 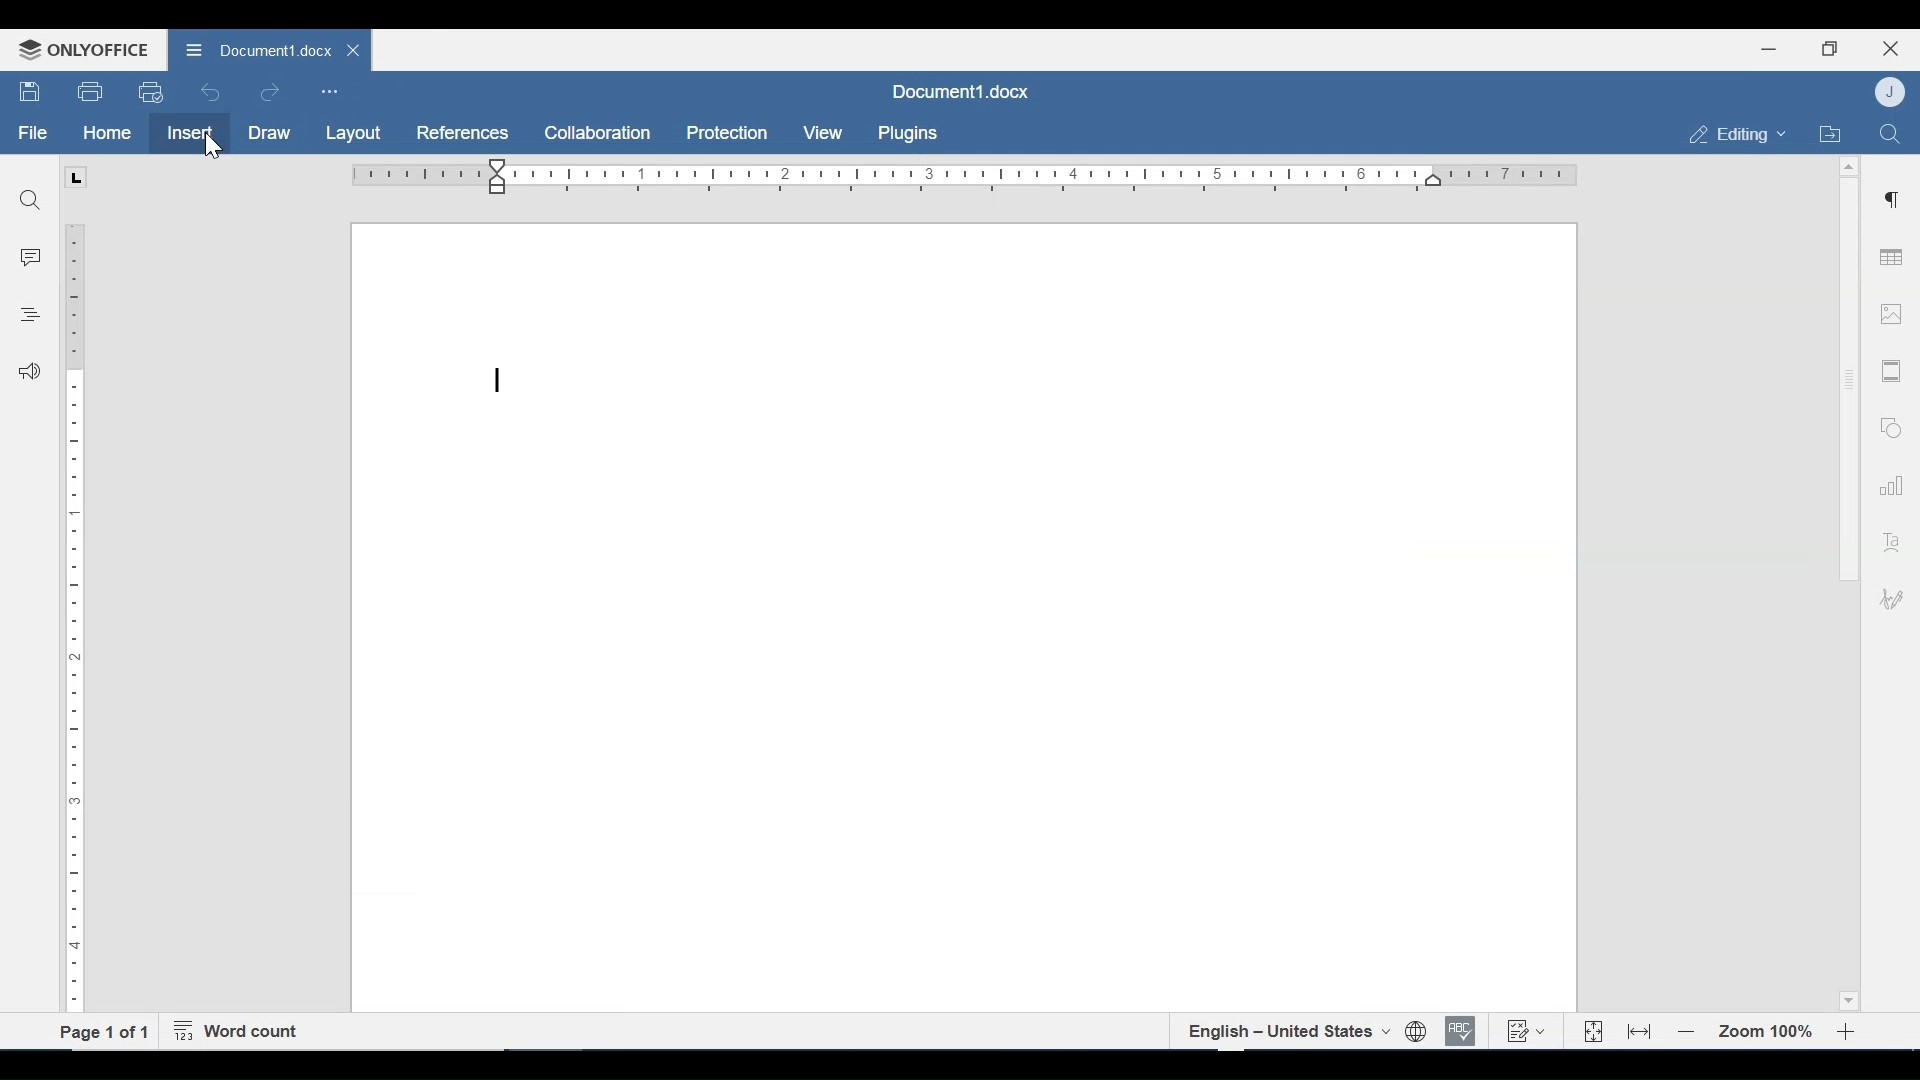 What do you see at coordinates (824, 133) in the screenshot?
I see `View` at bounding box center [824, 133].